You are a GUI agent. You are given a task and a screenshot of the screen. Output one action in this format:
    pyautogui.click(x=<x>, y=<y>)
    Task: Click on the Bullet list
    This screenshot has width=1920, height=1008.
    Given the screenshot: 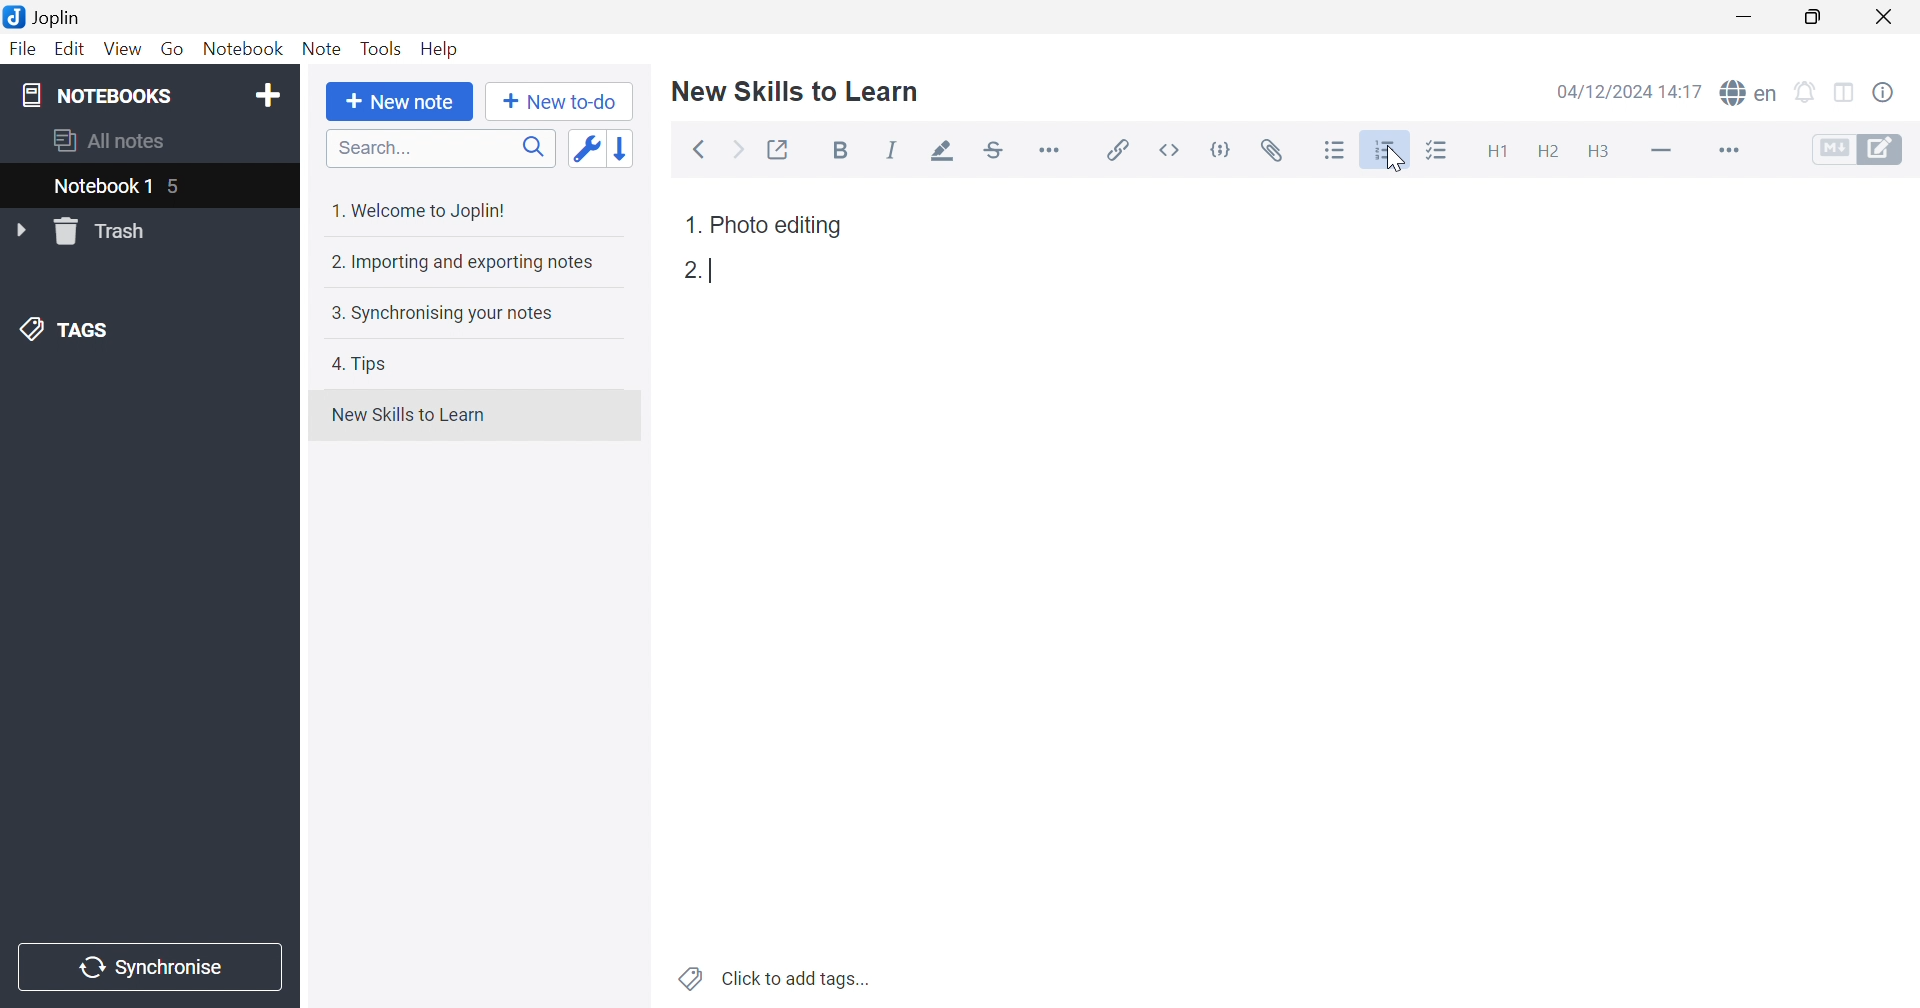 What is the action you would take?
    pyautogui.click(x=1335, y=151)
    